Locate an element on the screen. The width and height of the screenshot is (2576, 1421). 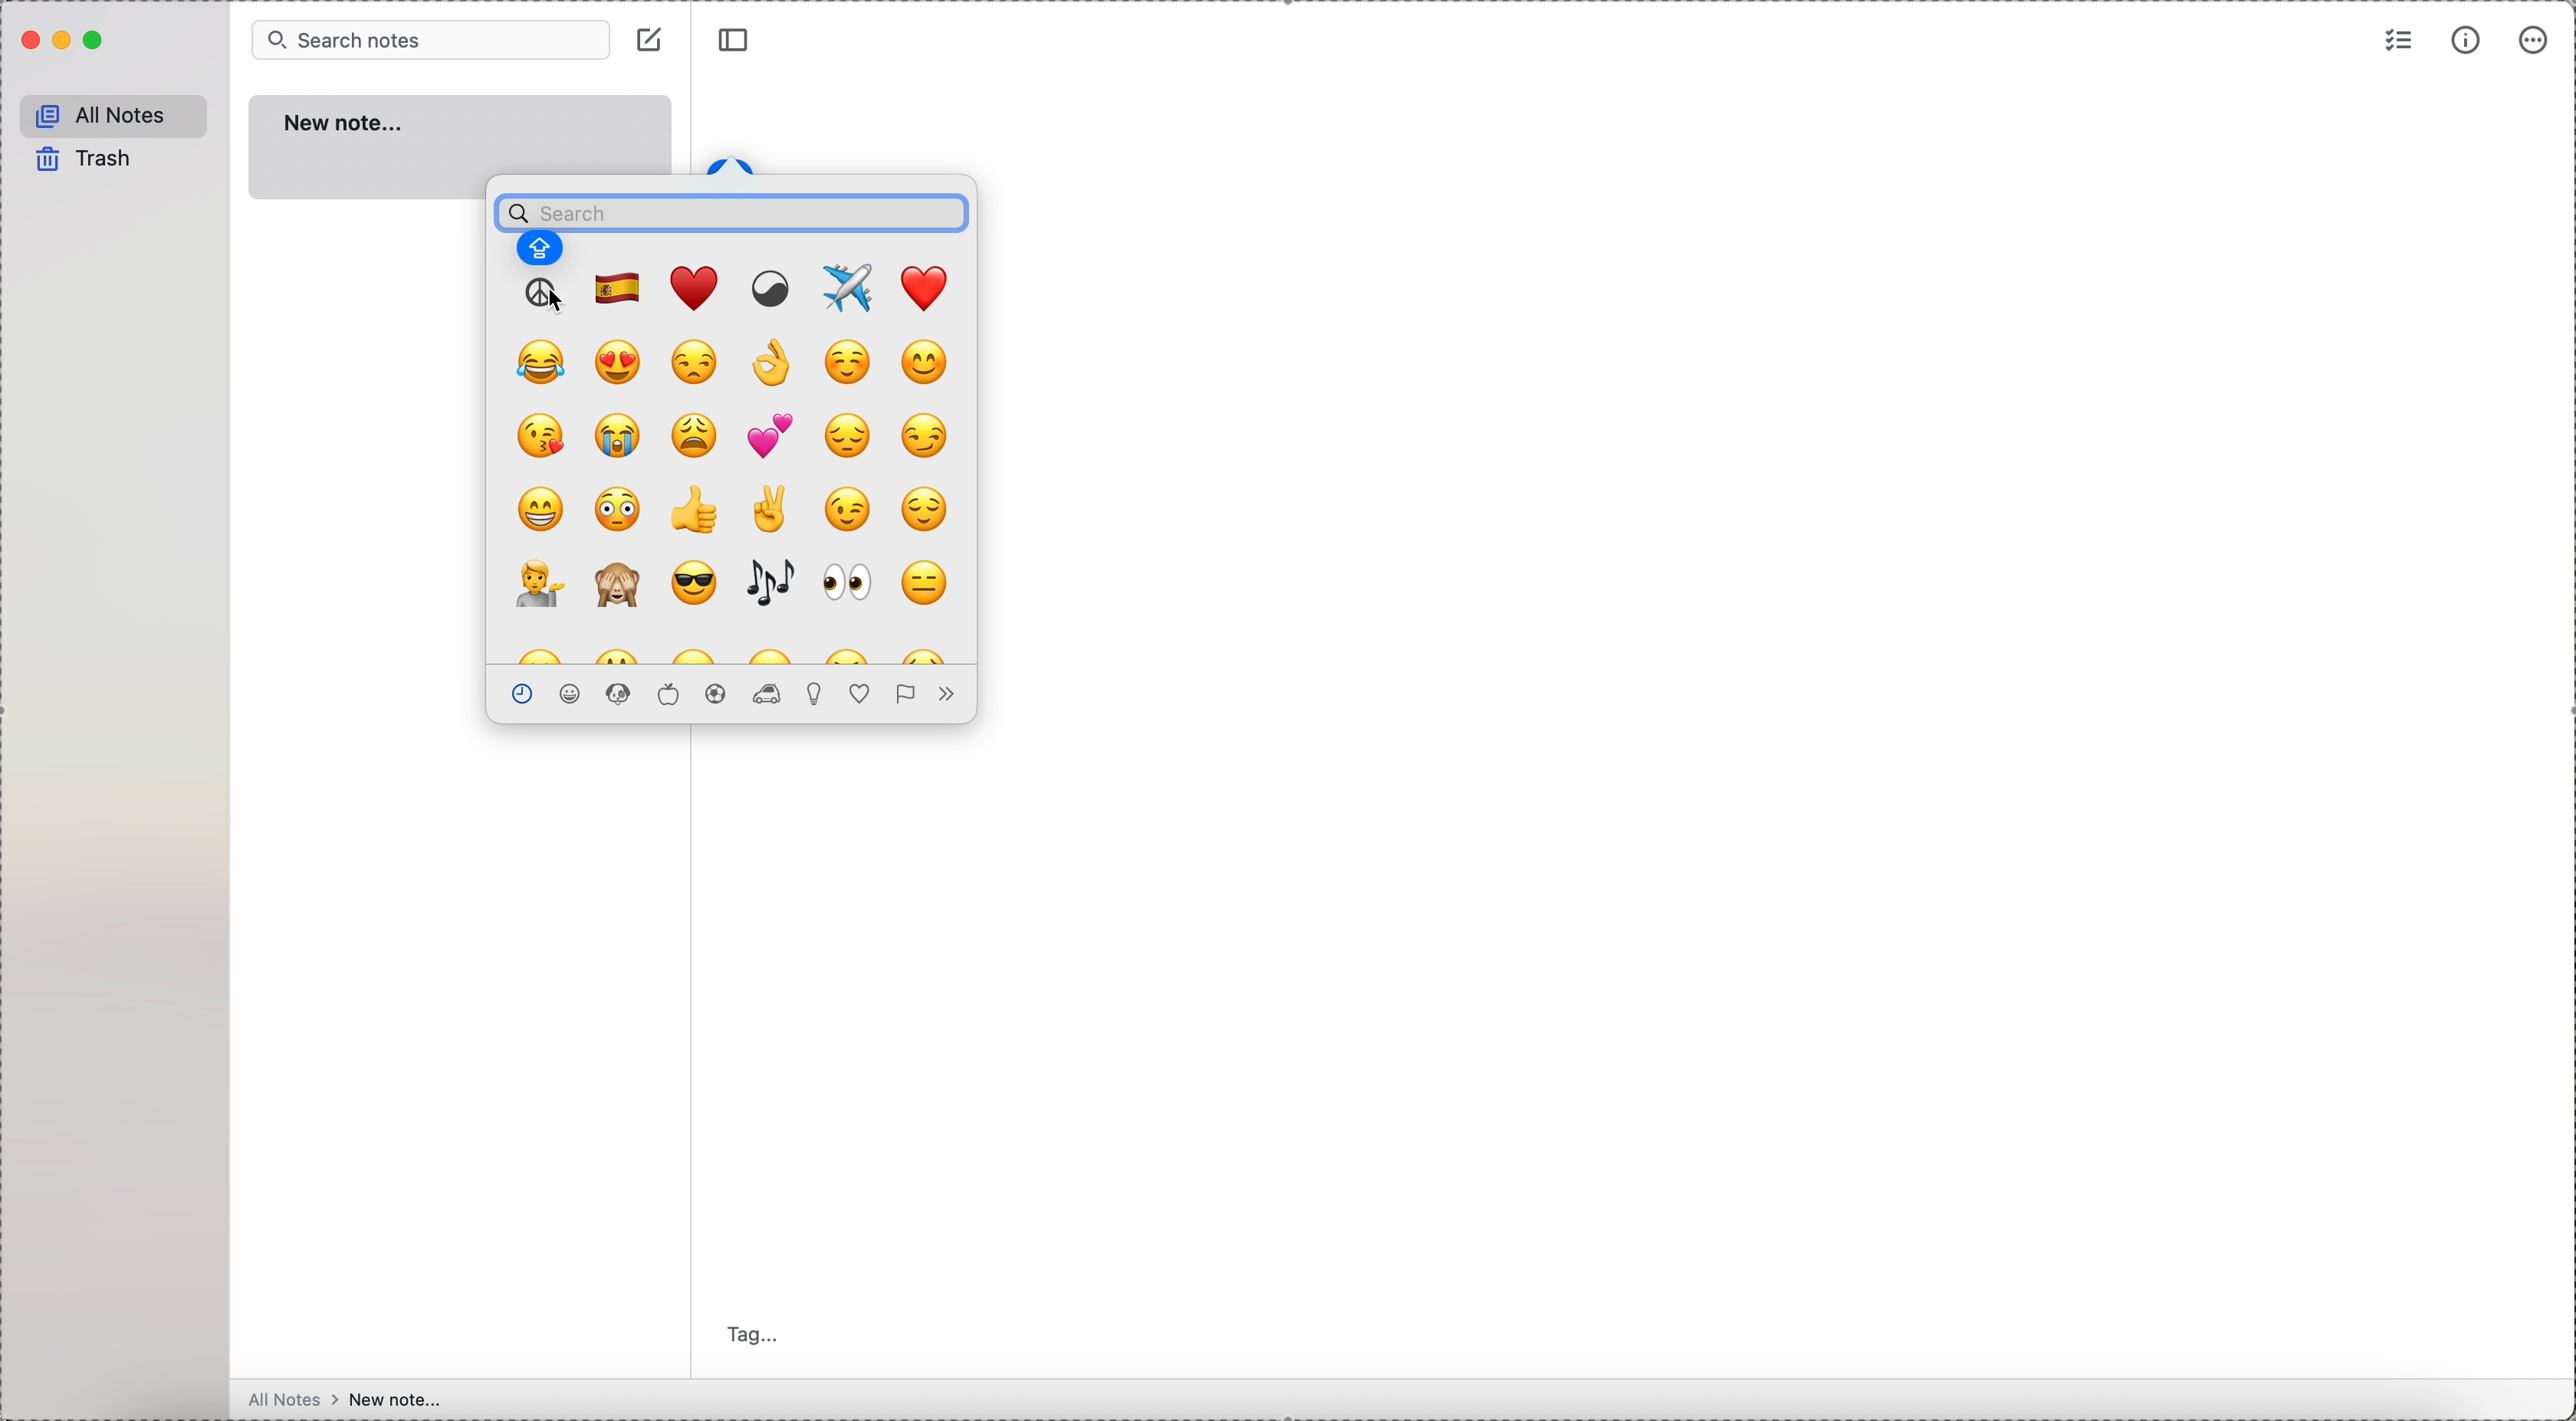
emoji is located at coordinates (696, 508).